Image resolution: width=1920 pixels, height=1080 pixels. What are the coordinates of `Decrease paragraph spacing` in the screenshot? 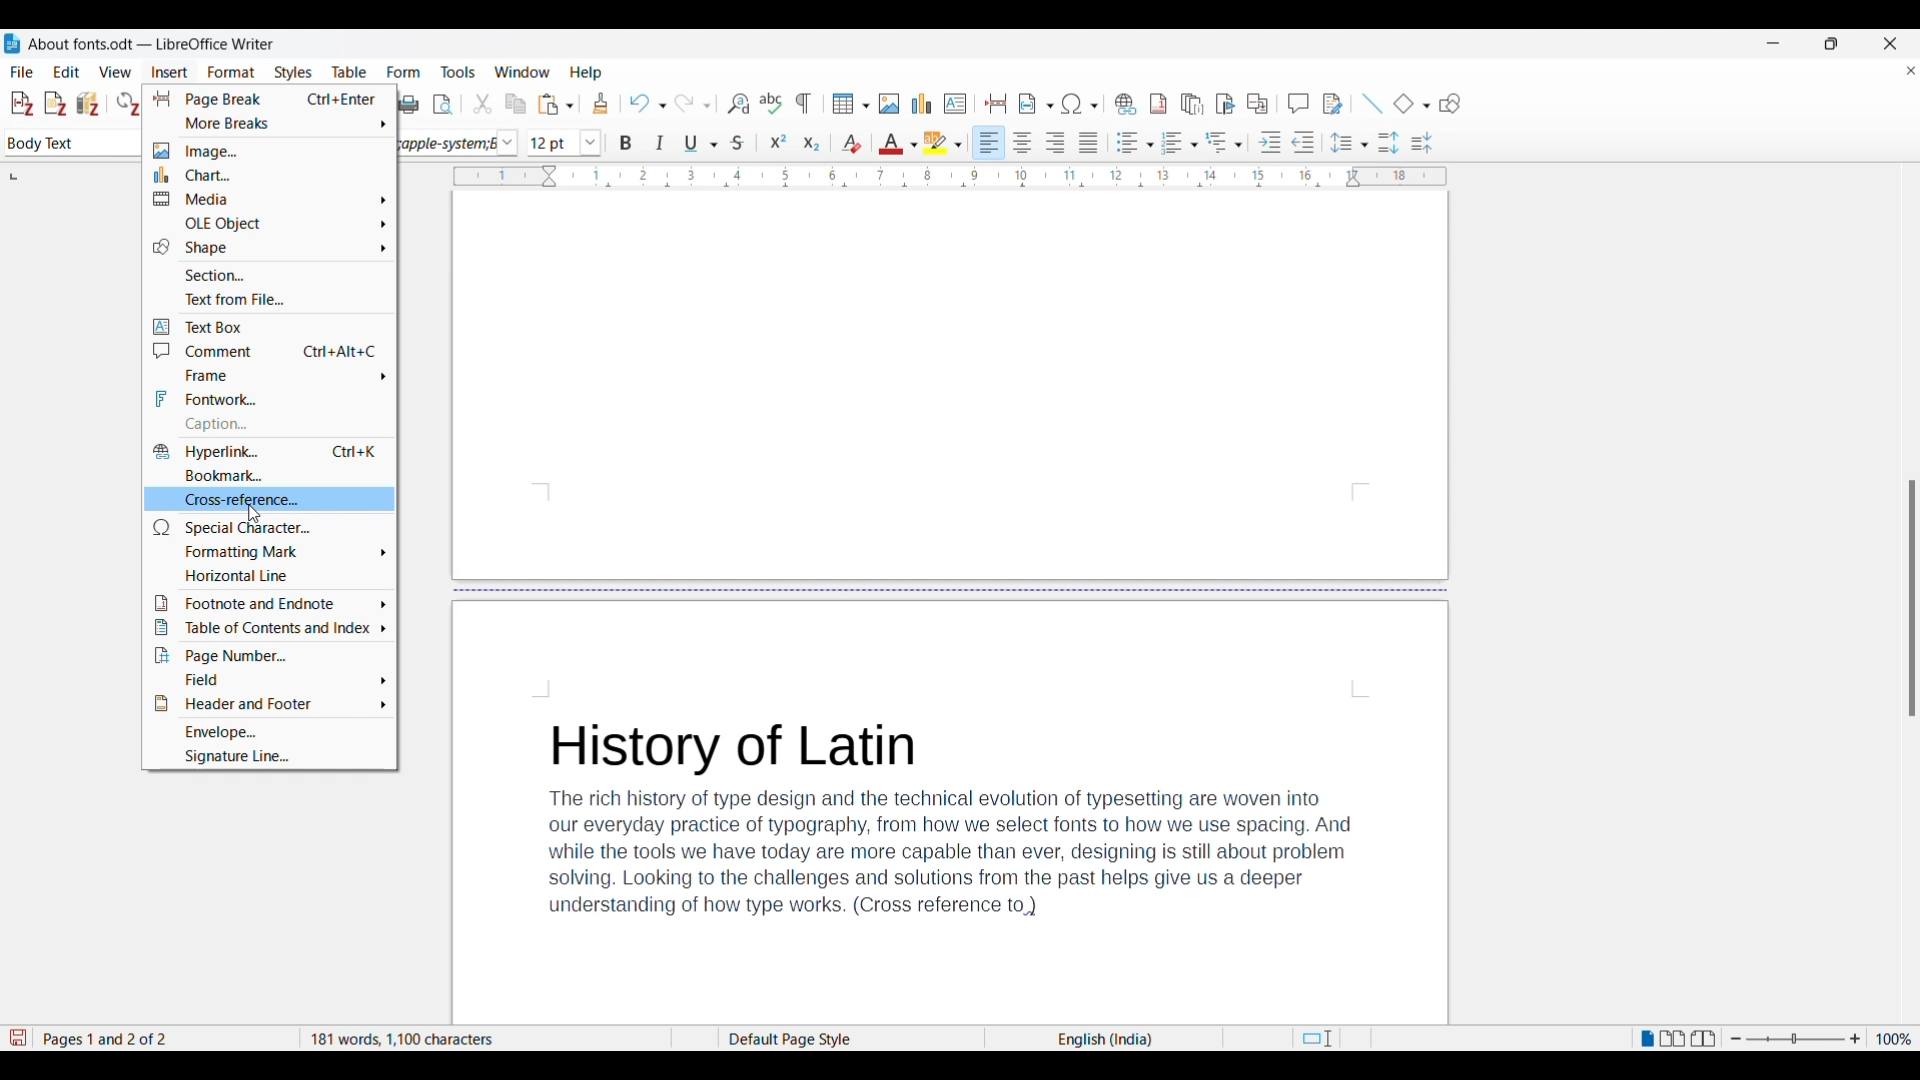 It's located at (1422, 142).